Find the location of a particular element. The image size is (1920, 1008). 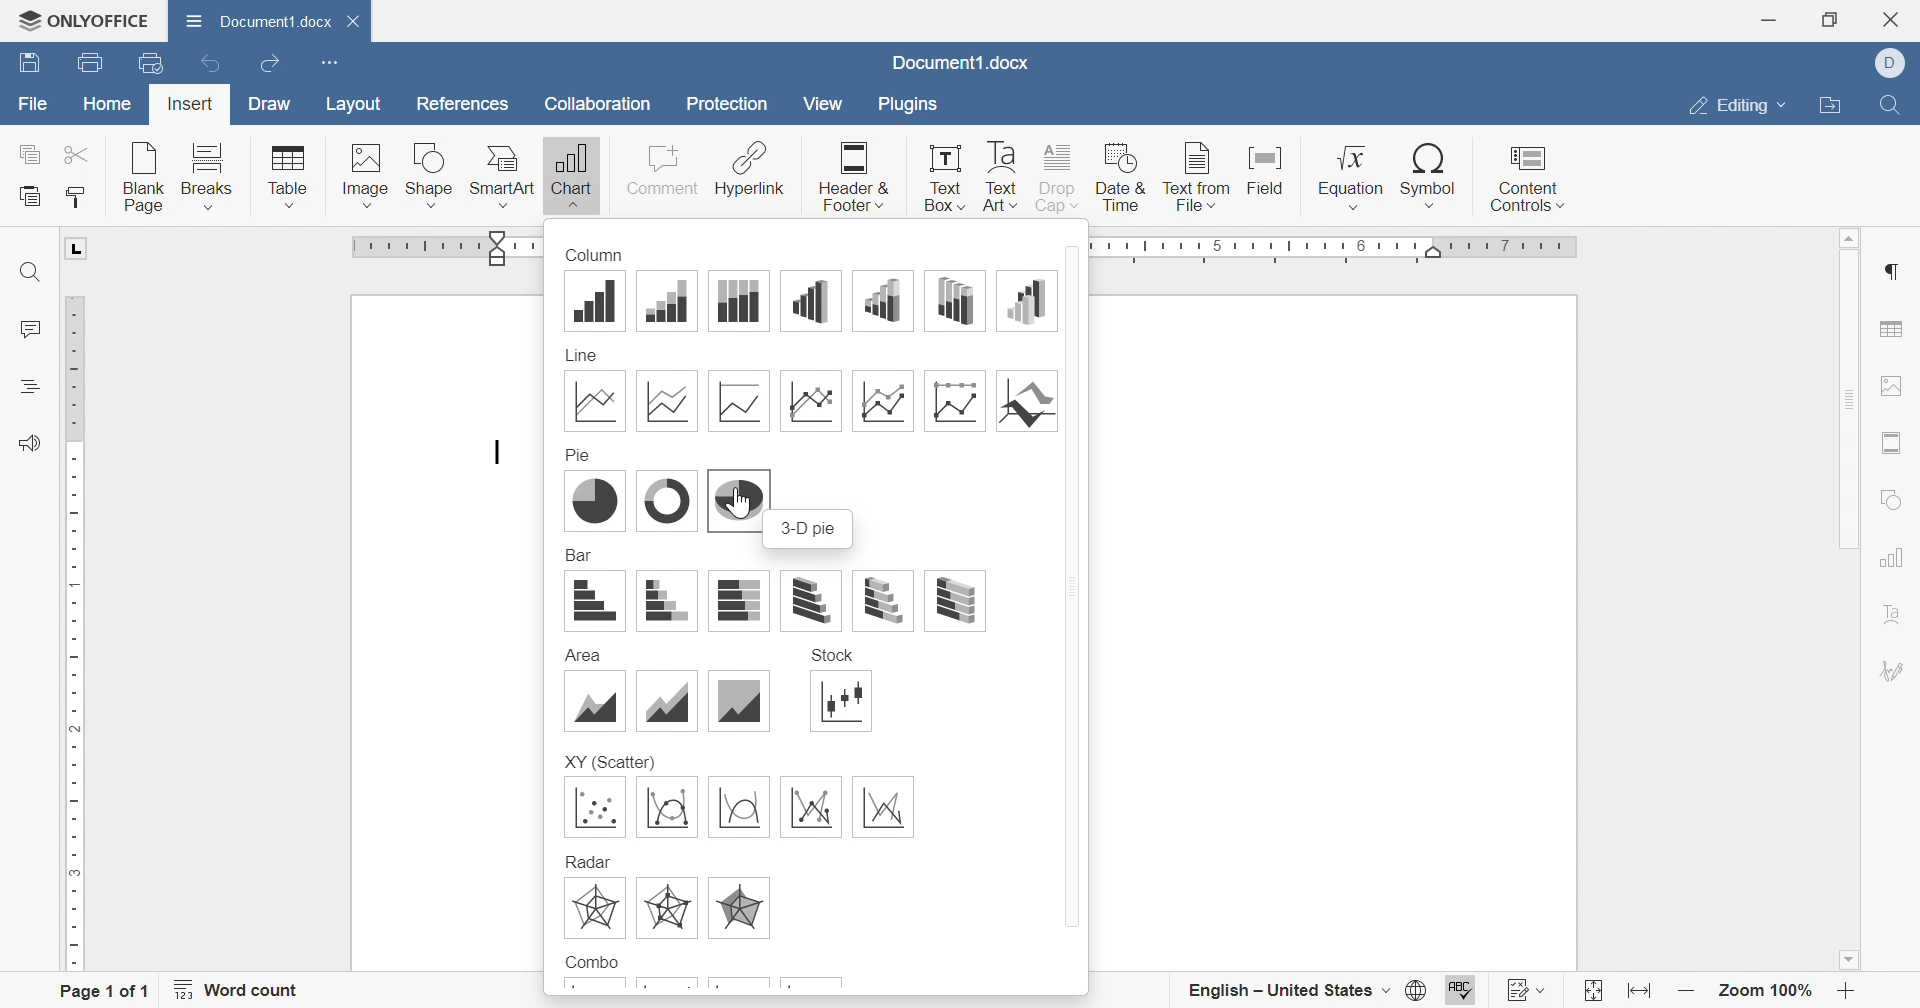

3-Dpie is located at coordinates (811, 529).